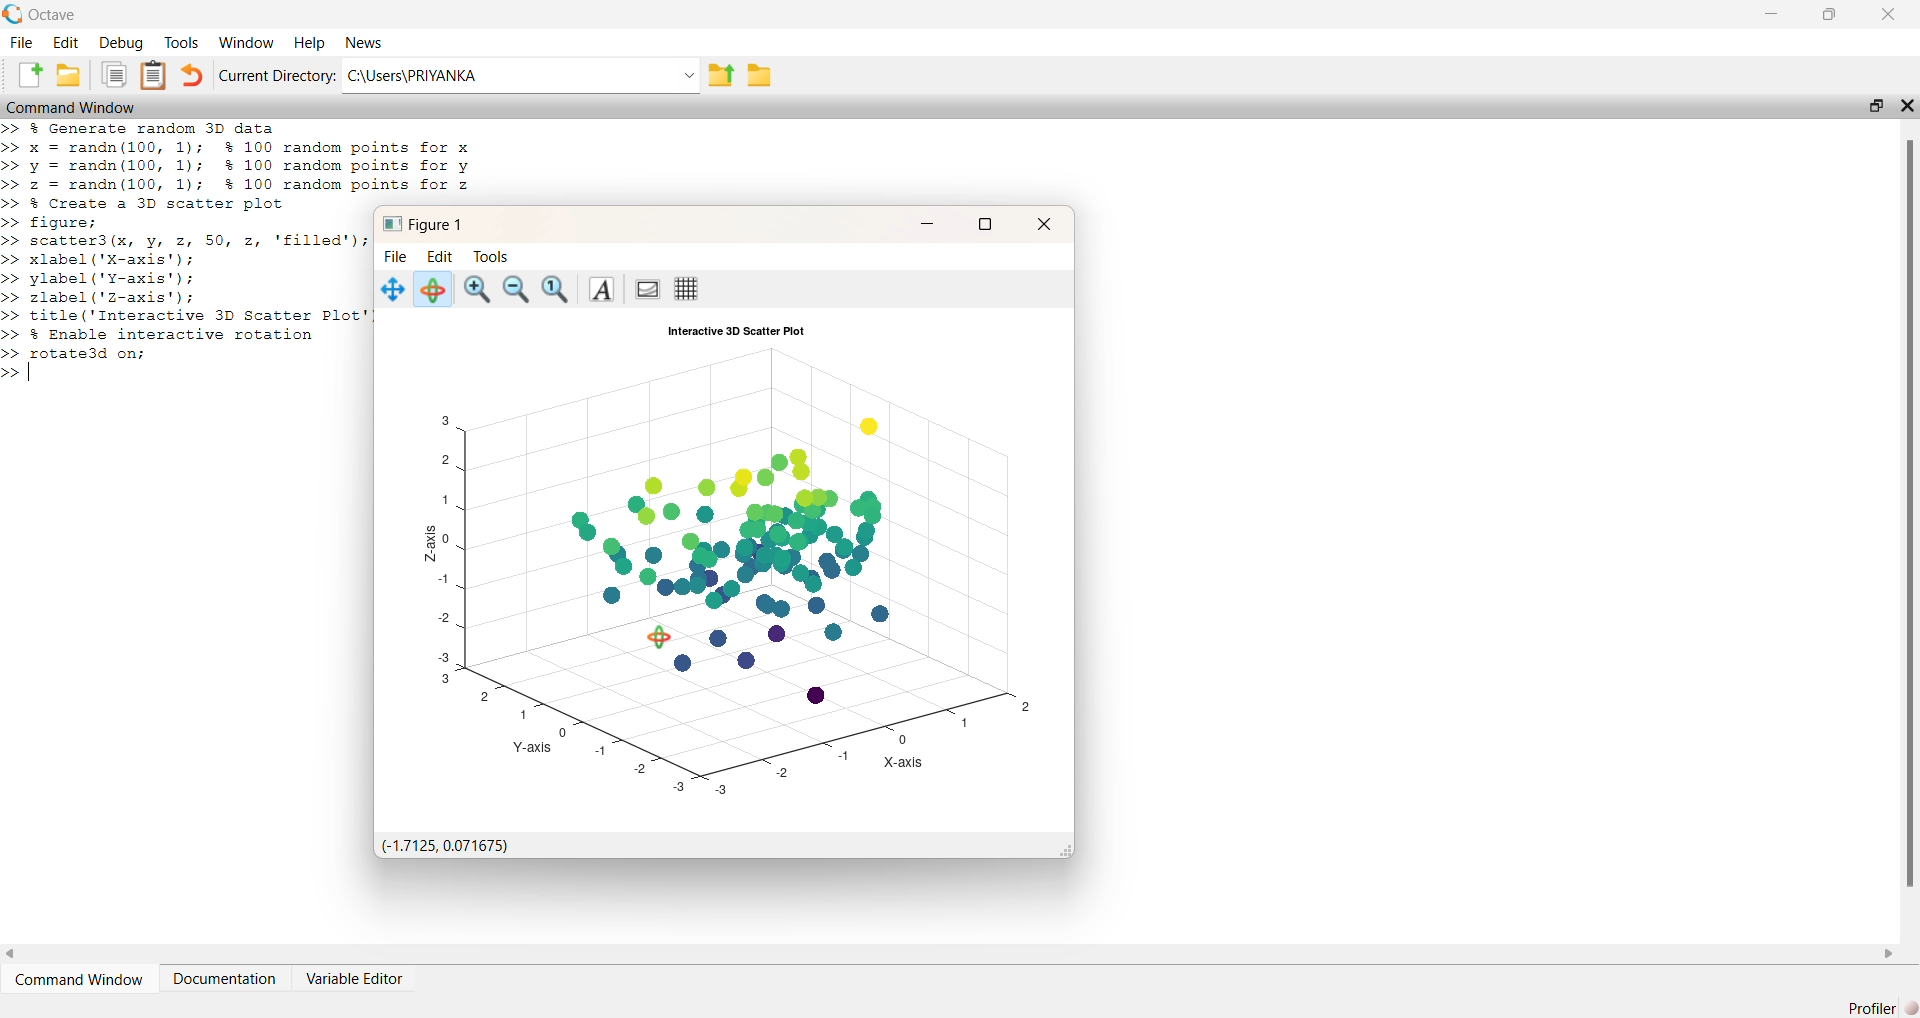 This screenshot has height=1018, width=1920. Describe the element at coordinates (442, 846) in the screenshot. I see `(-1.7125, 0.071675)` at that location.